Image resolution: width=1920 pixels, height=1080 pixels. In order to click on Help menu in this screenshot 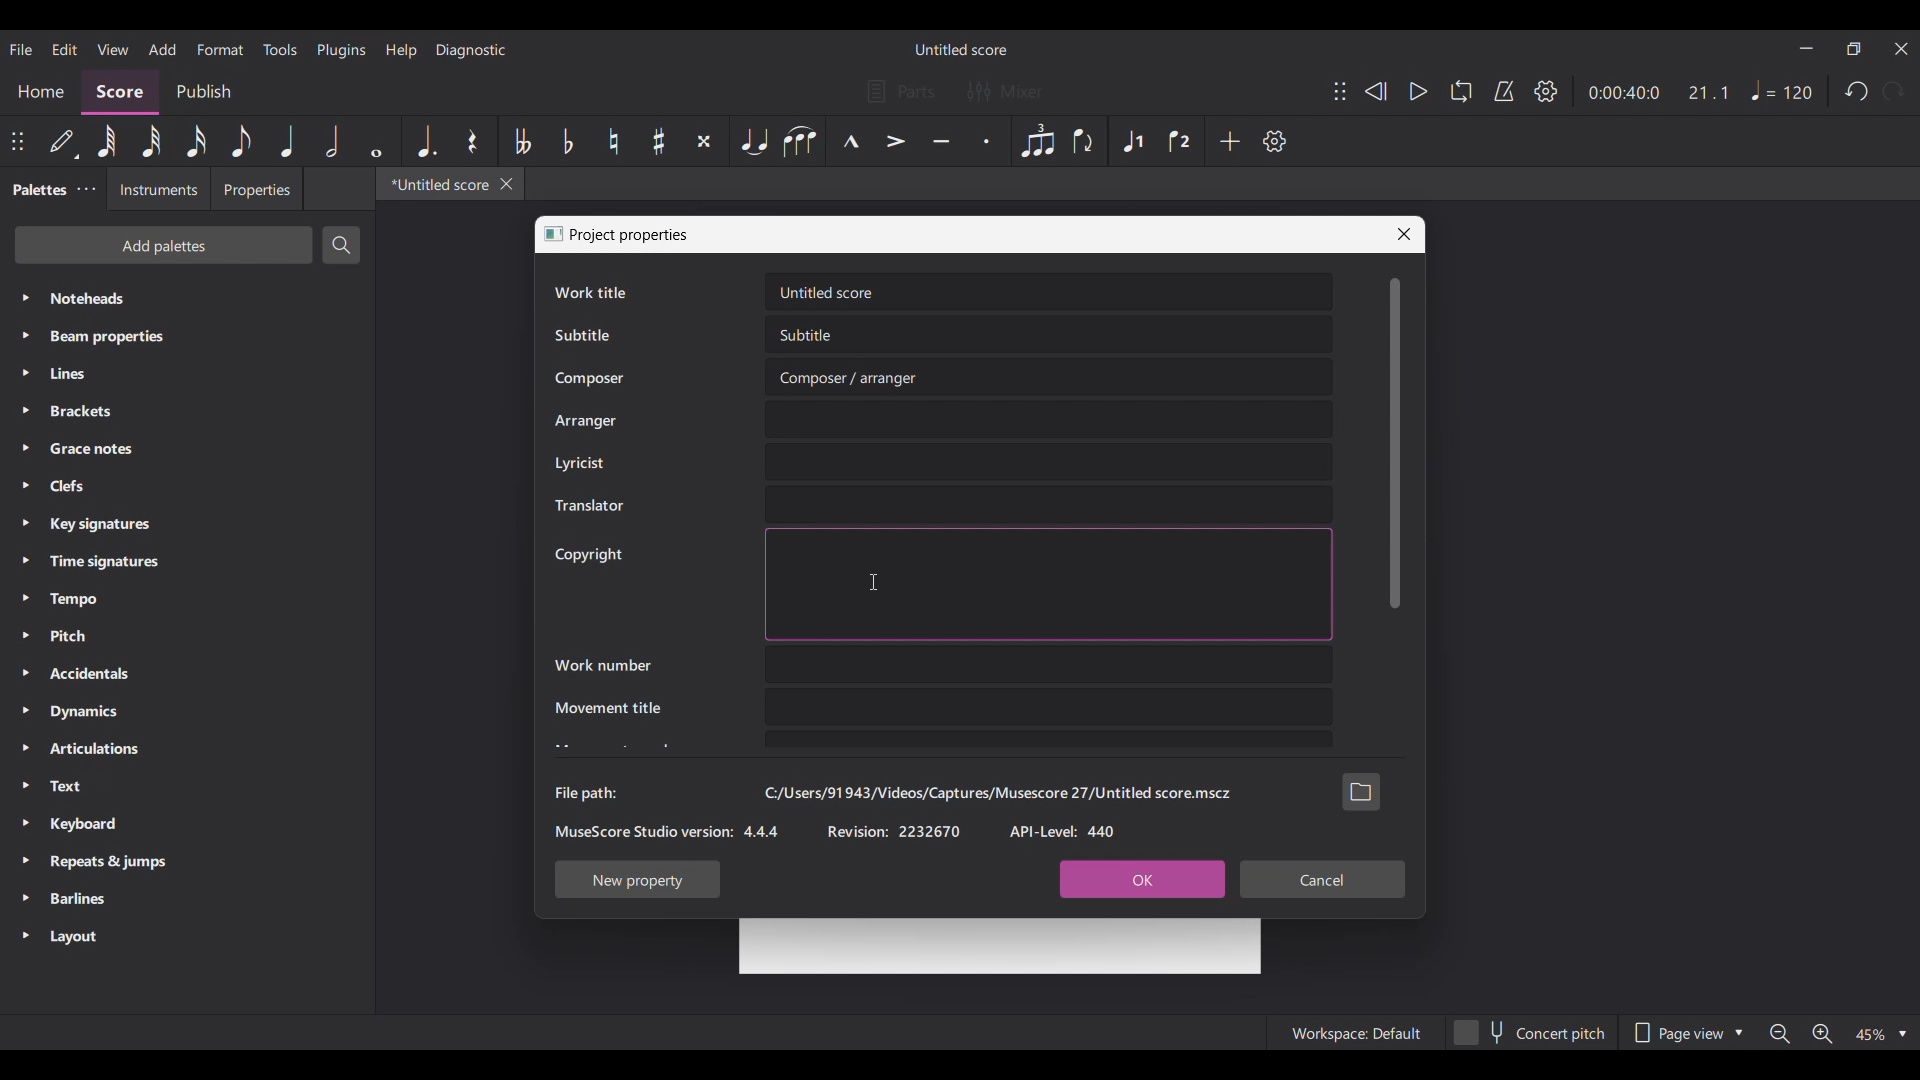, I will do `click(401, 51)`.